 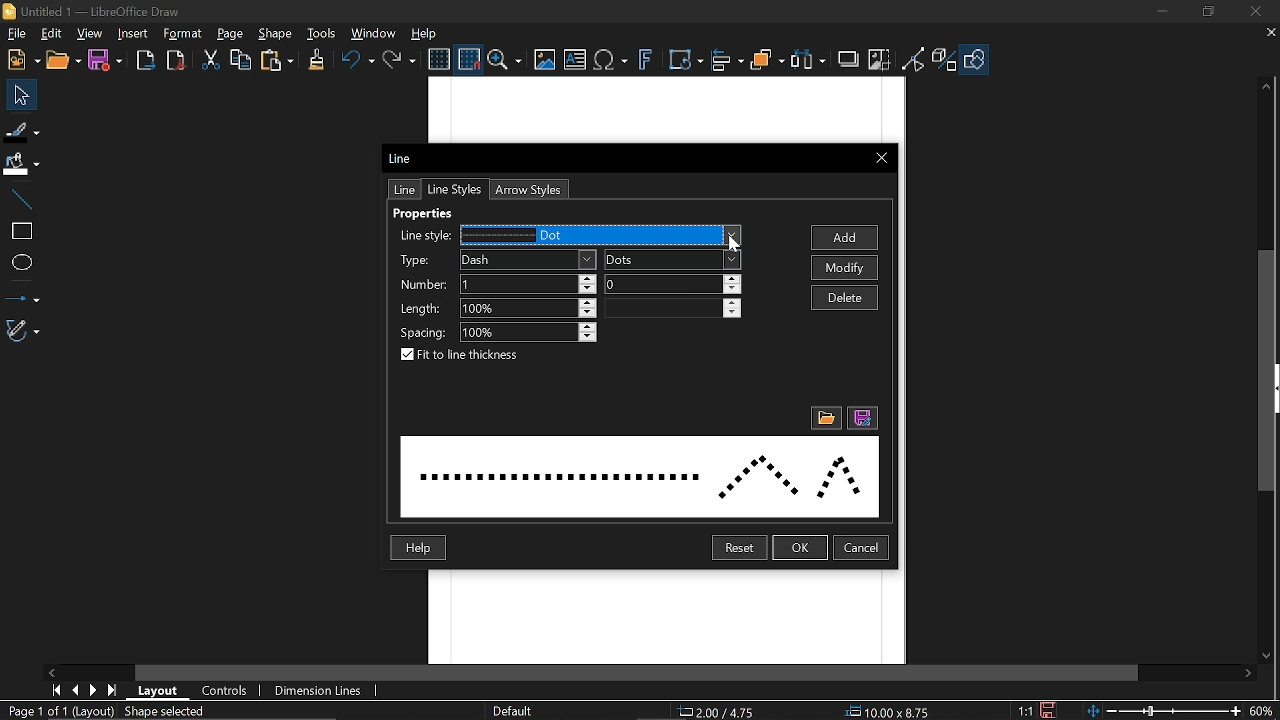 I want to click on Last page, so click(x=115, y=690).